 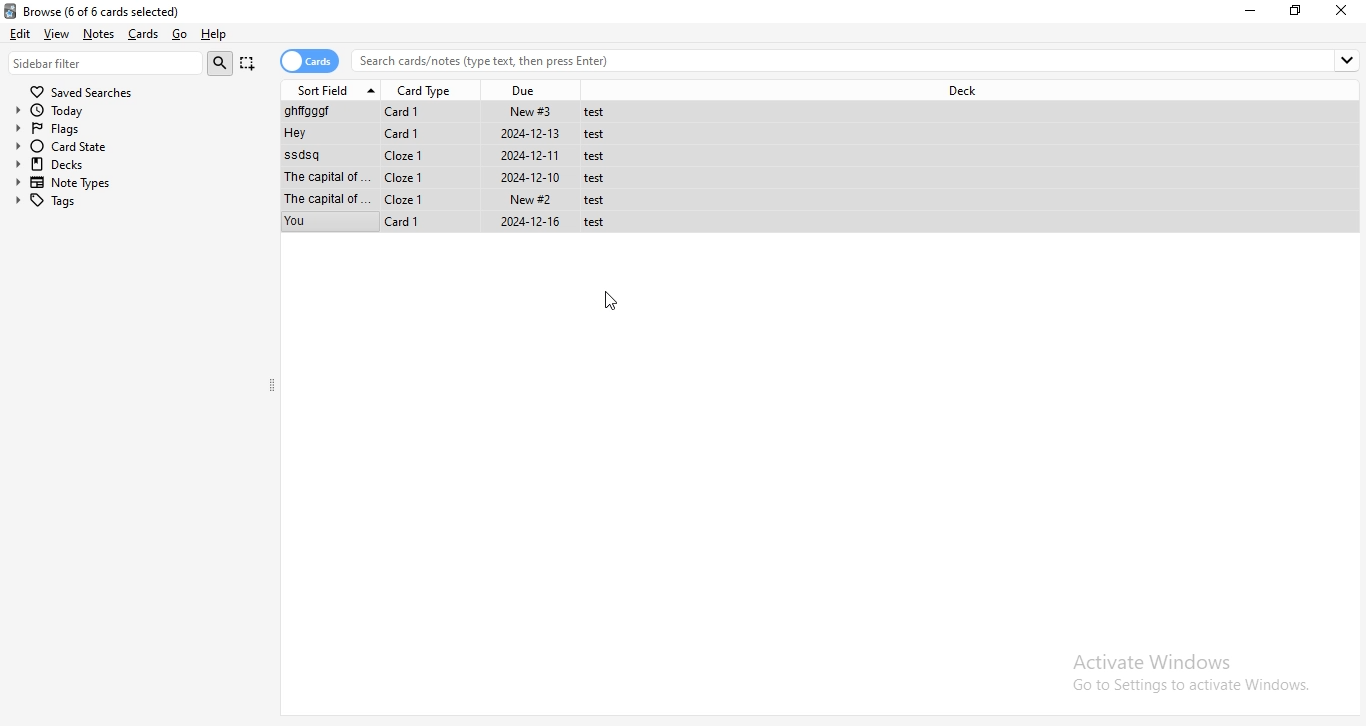 I want to click on File, so click(x=456, y=223).